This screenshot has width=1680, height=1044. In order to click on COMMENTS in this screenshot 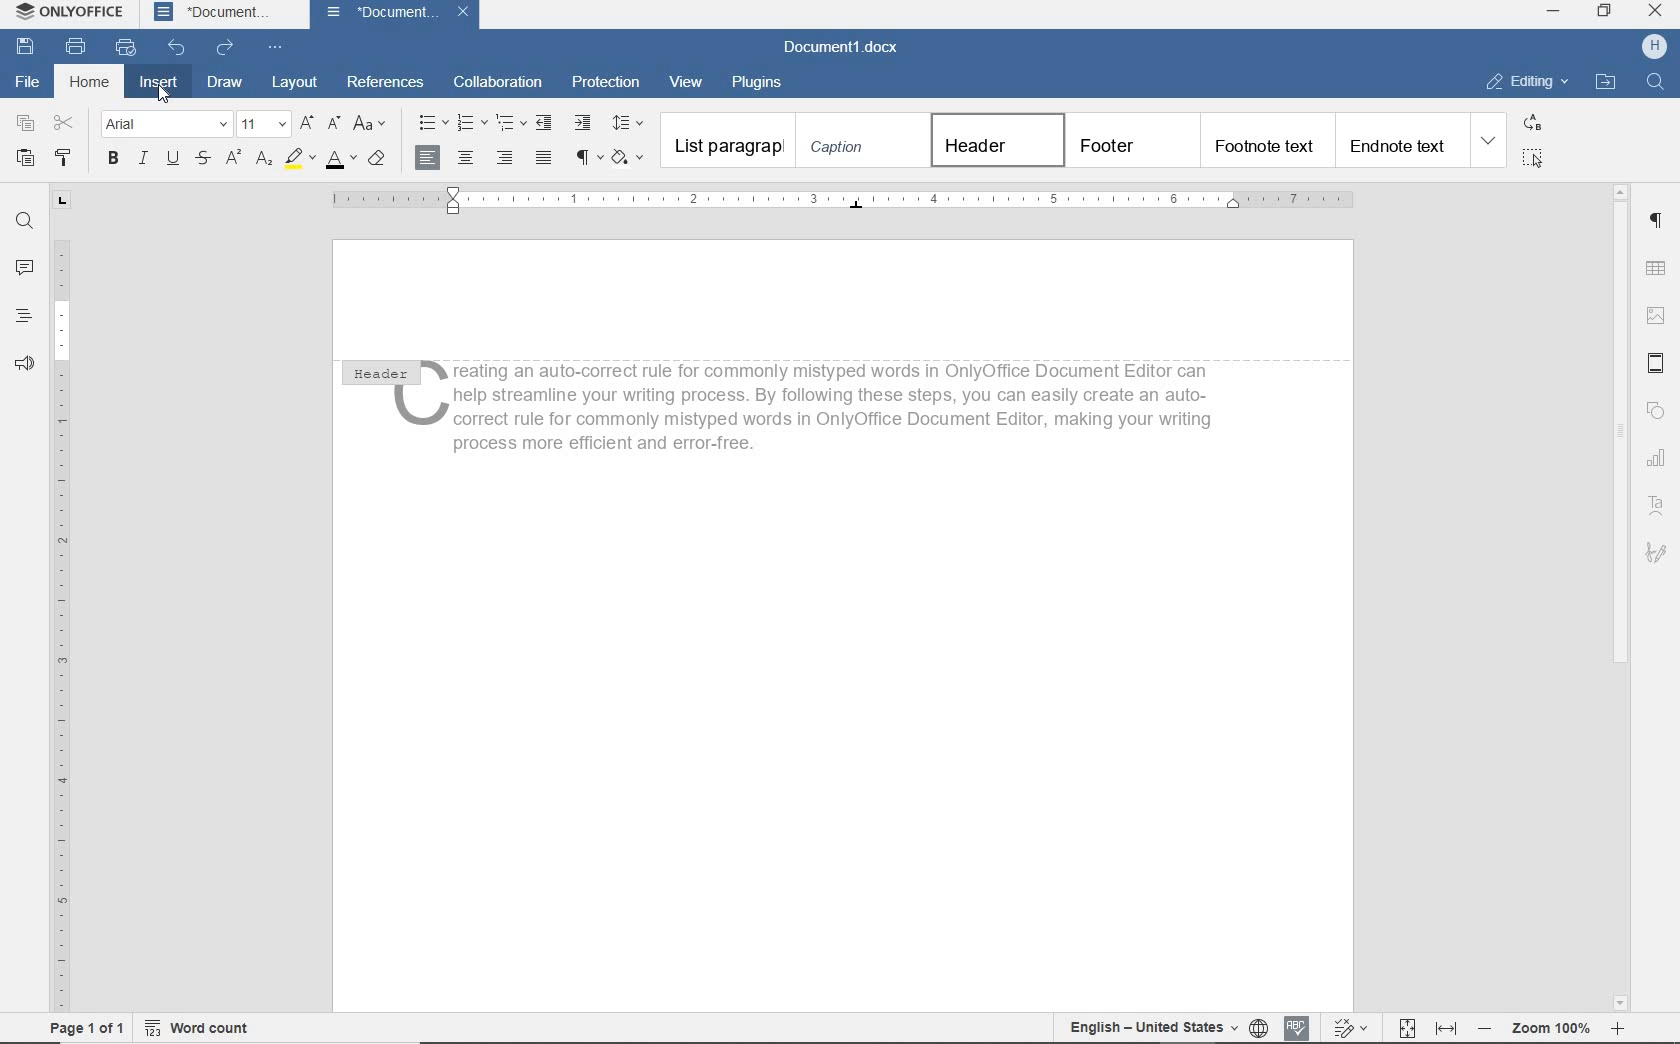, I will do `click(23, 266)`.